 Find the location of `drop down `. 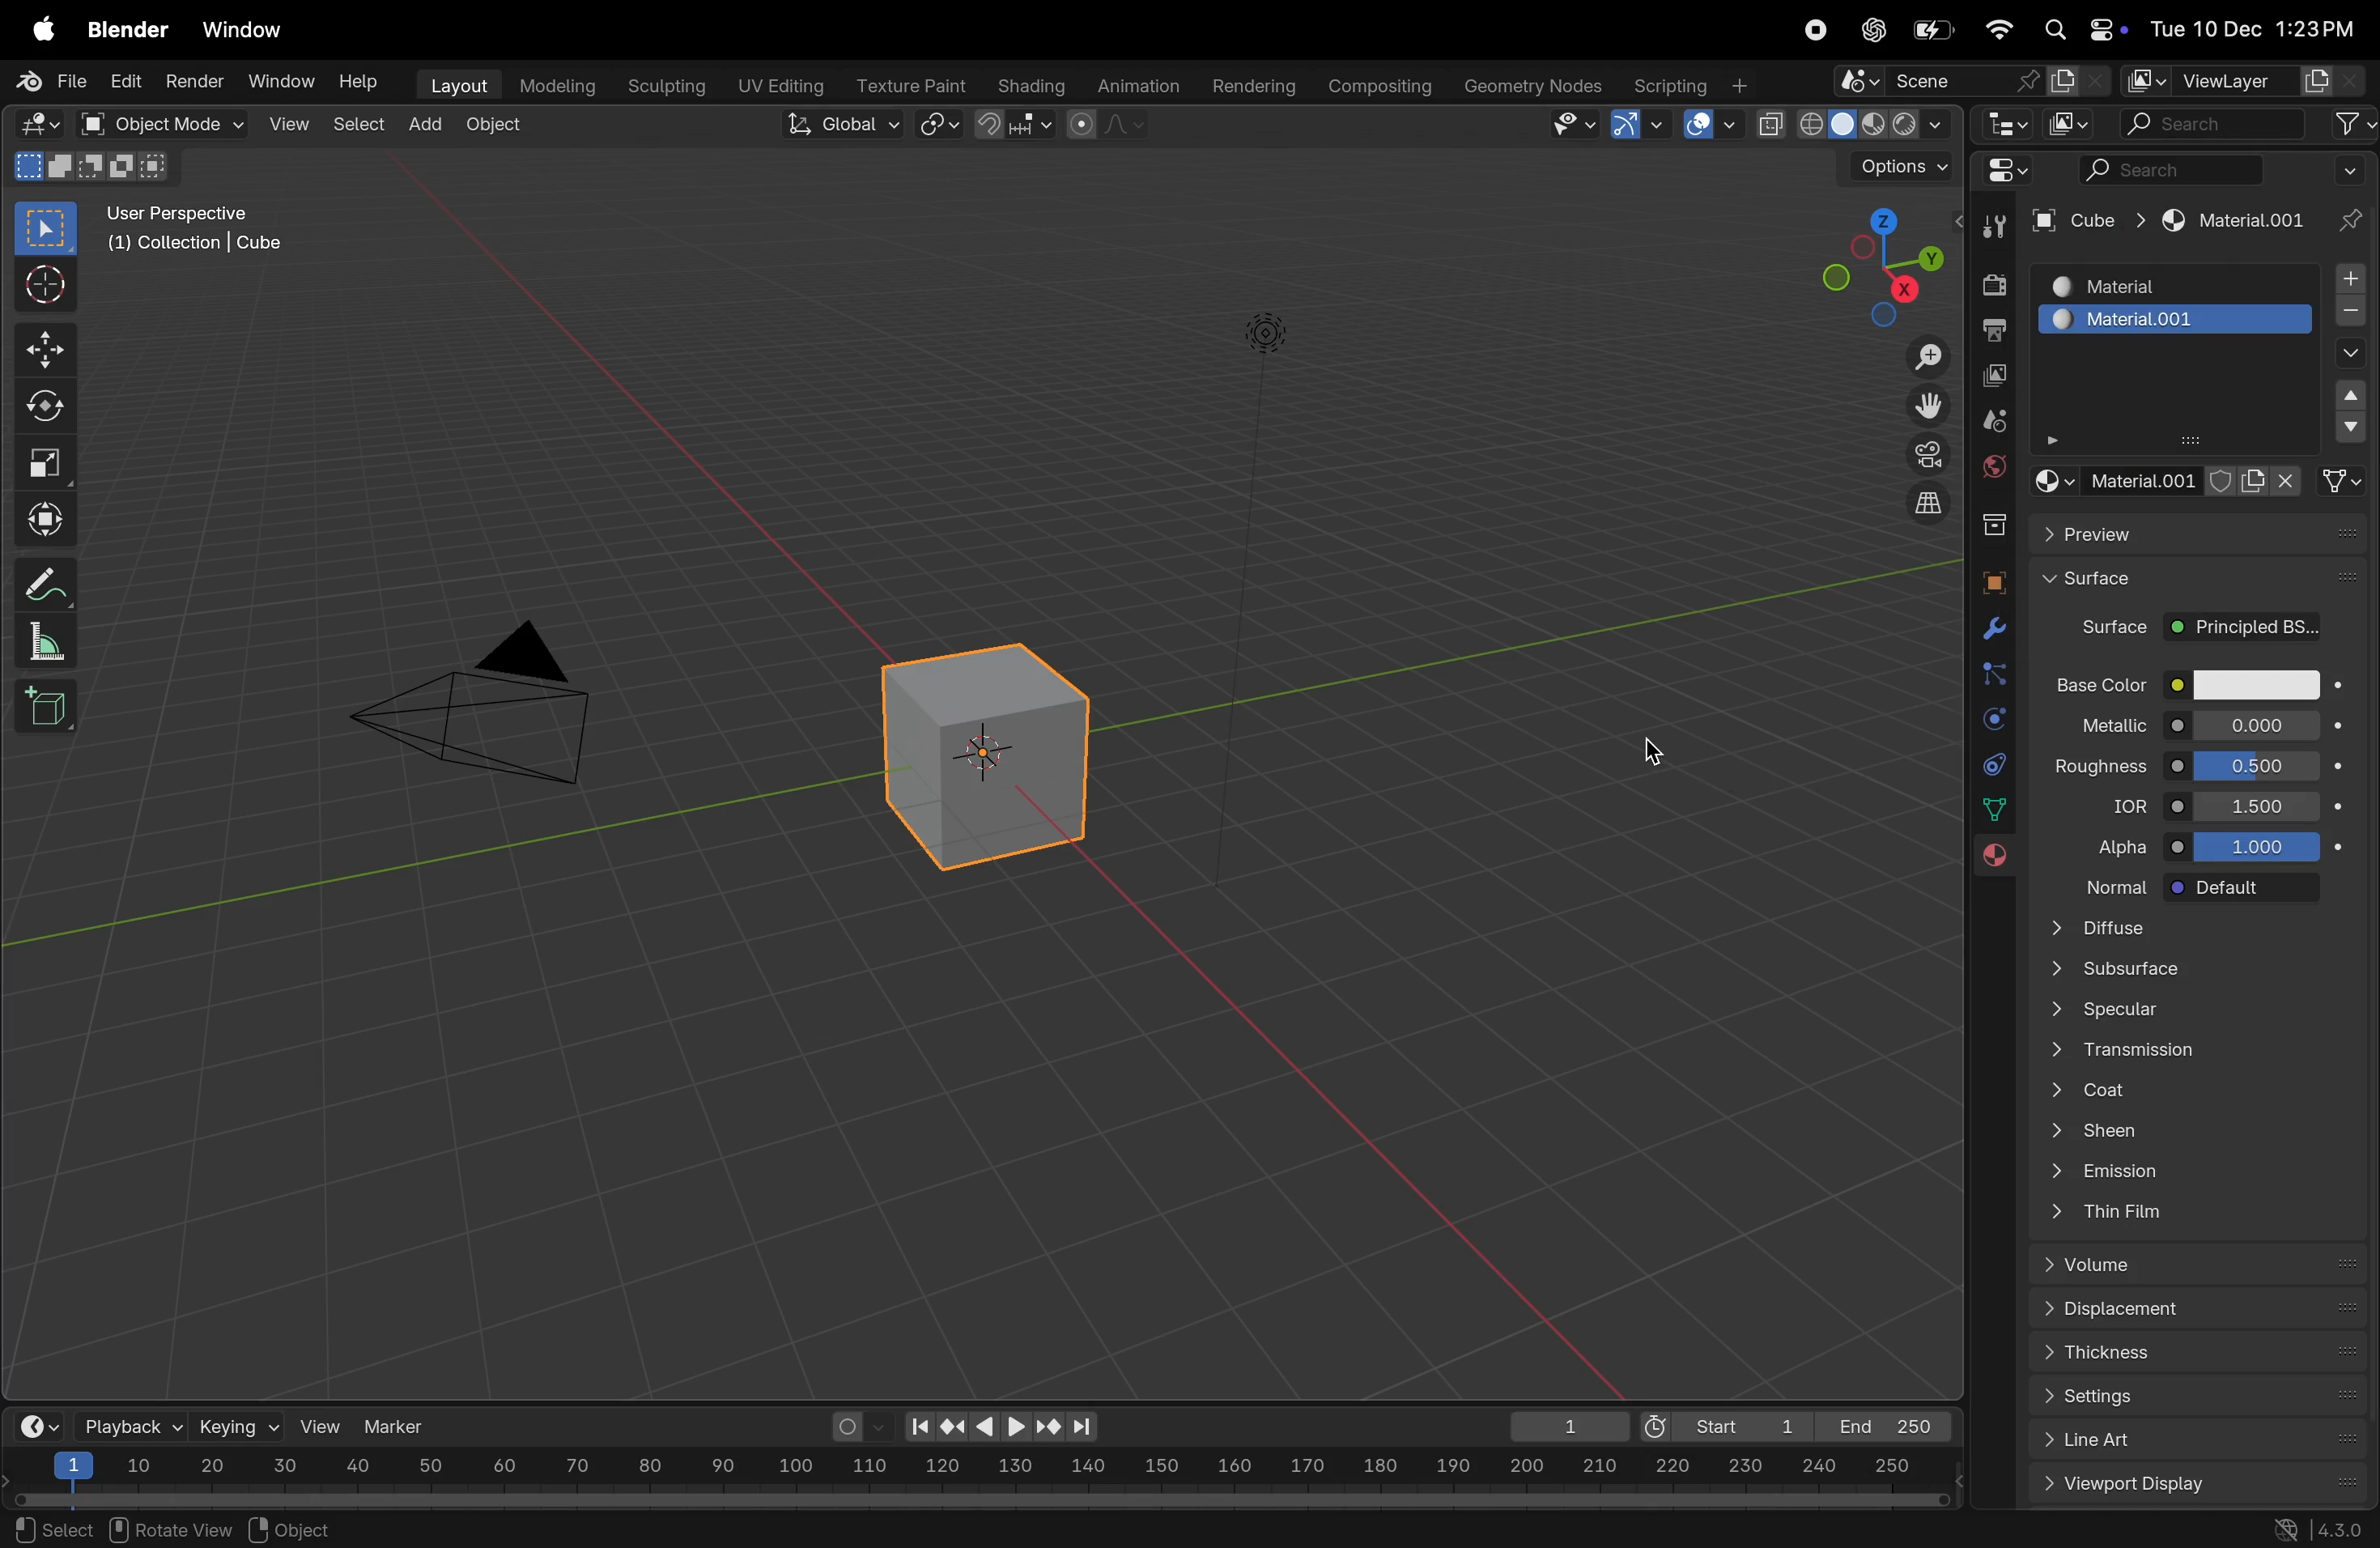

drop down  is located at coordinates (2352, 399).